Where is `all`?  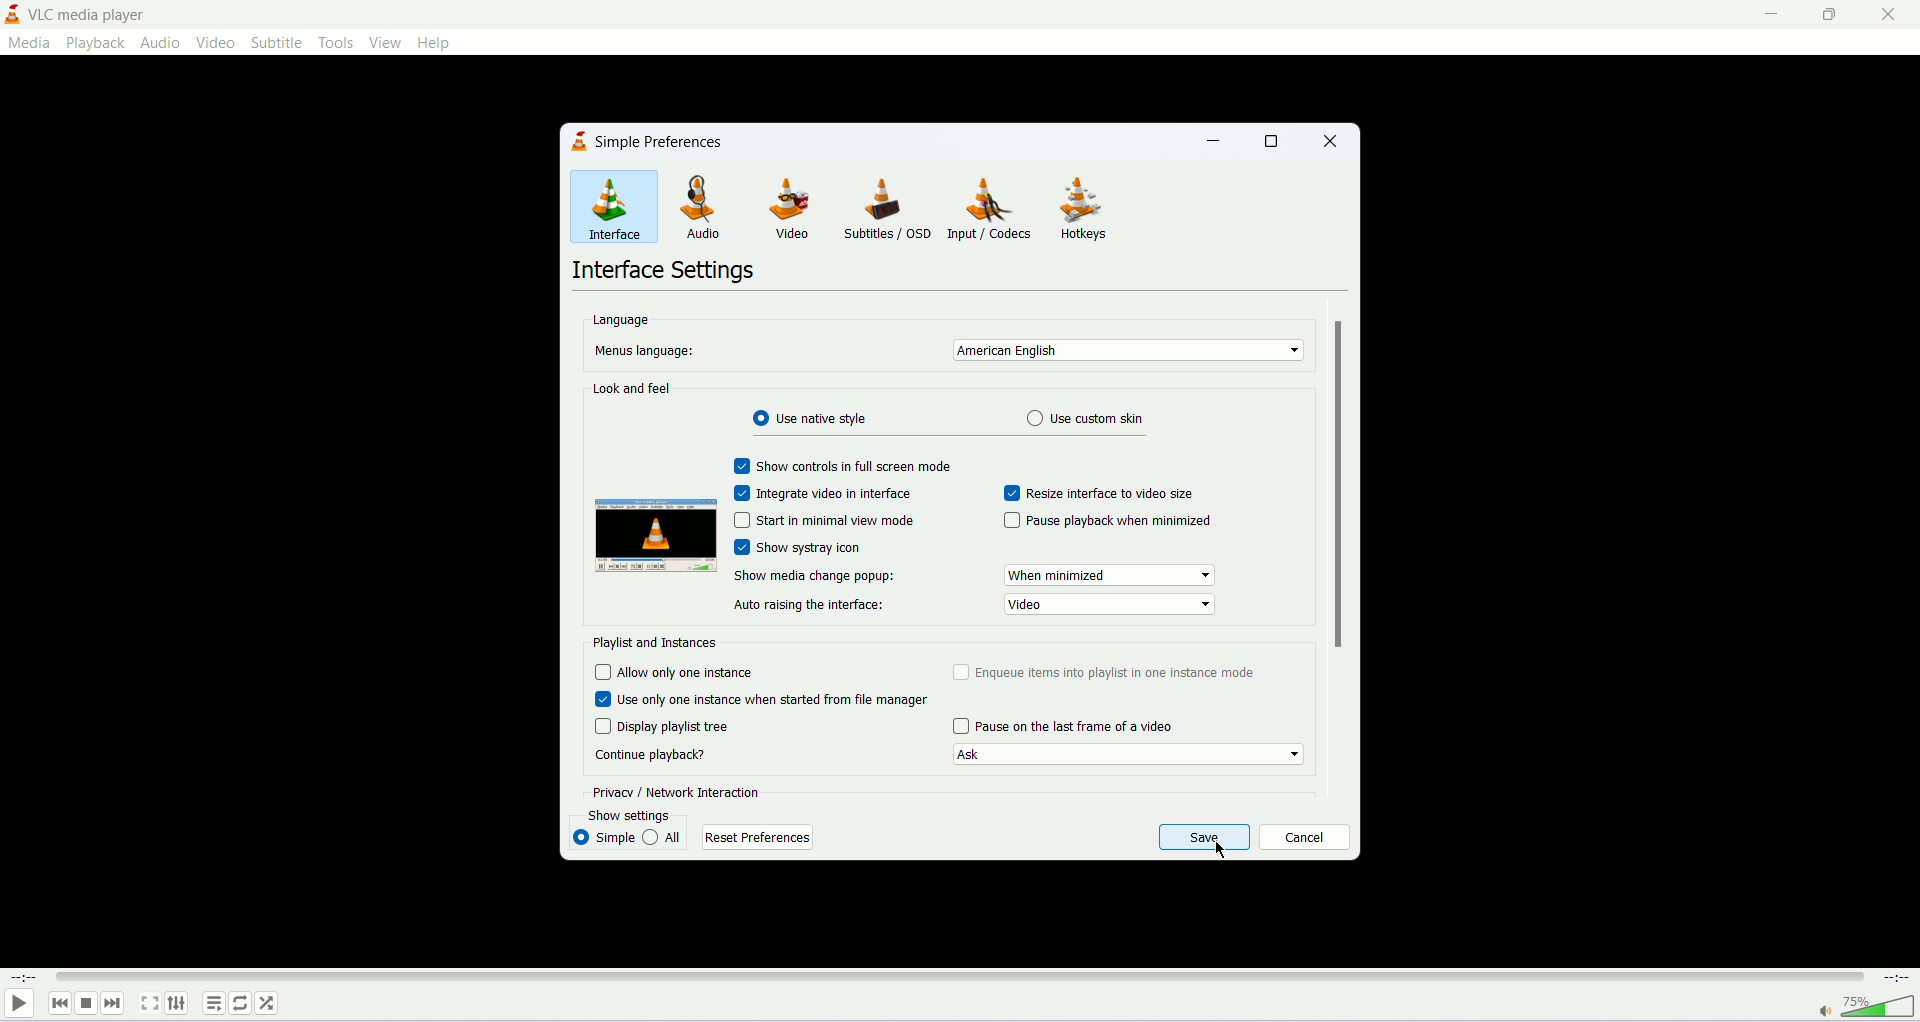 all is located at coordinates (663, 836).